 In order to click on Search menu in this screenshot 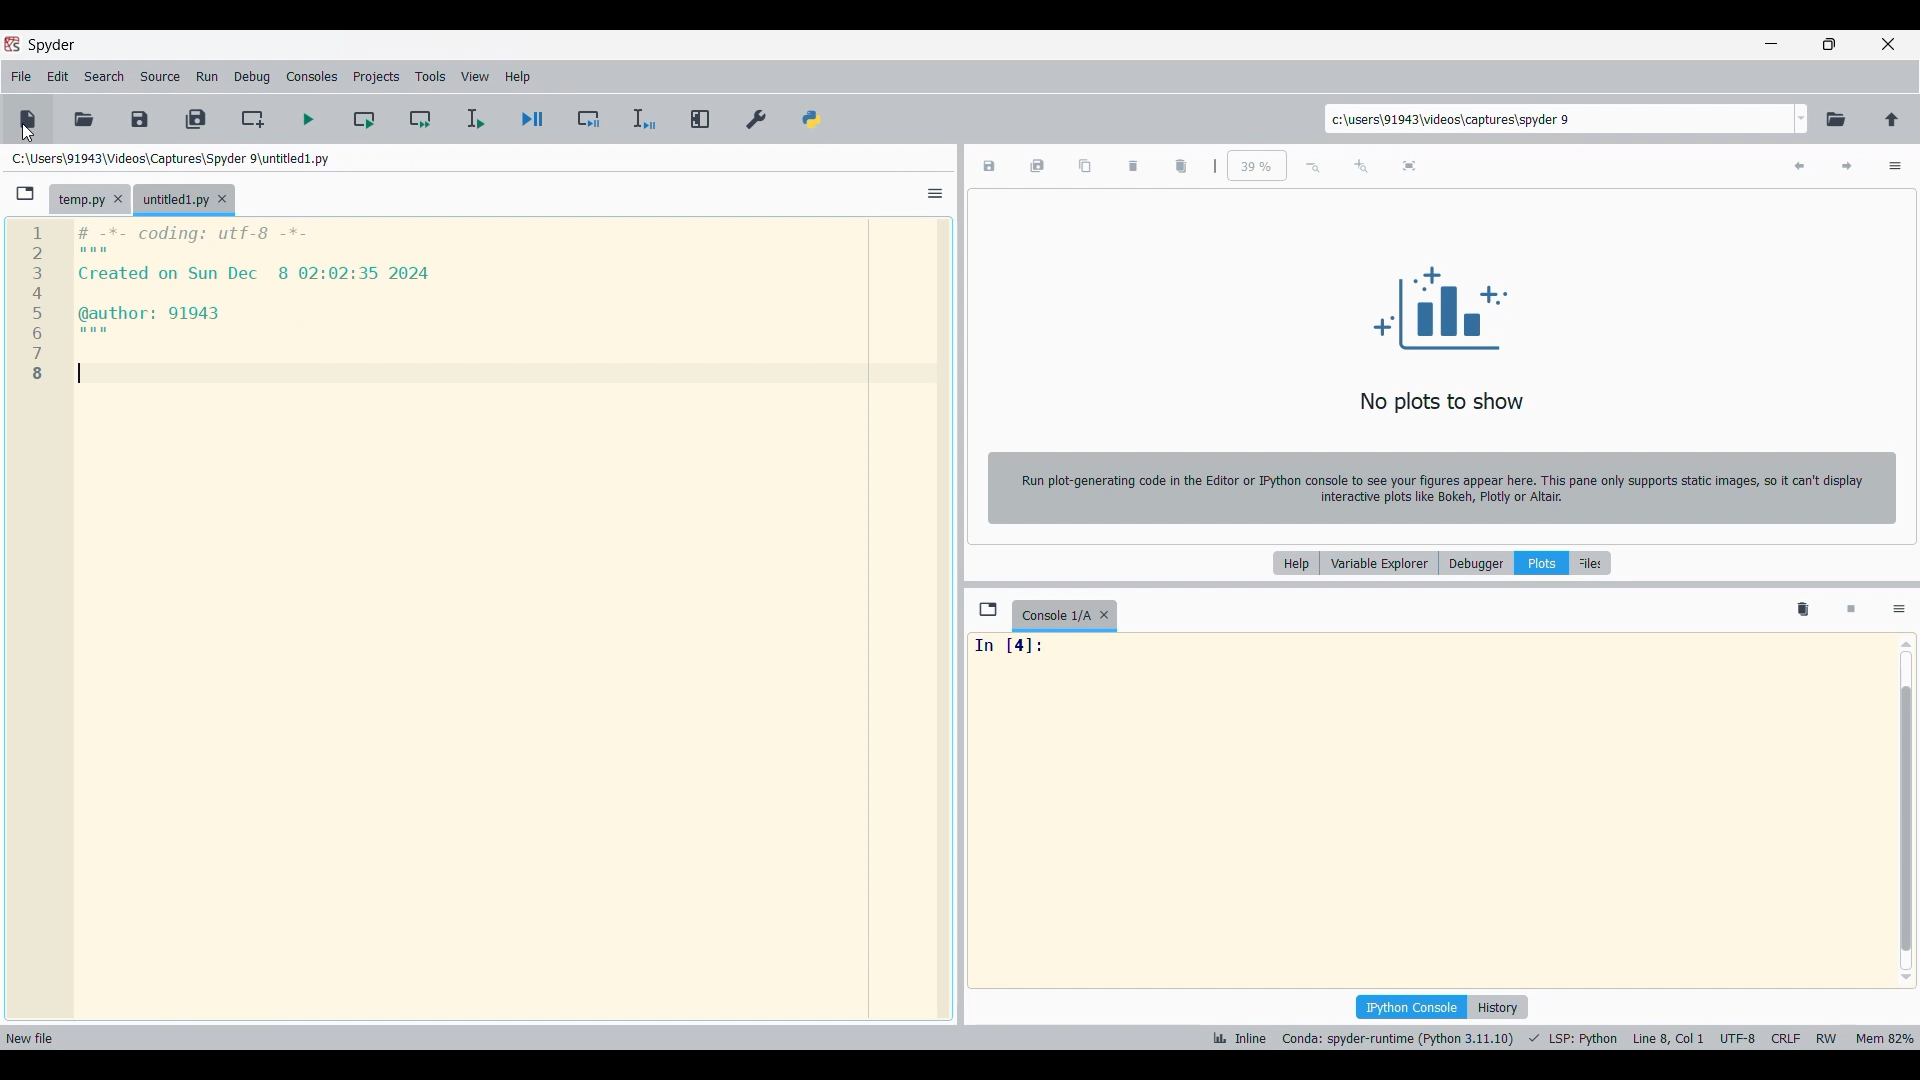, I will do `click(105, 77)`.